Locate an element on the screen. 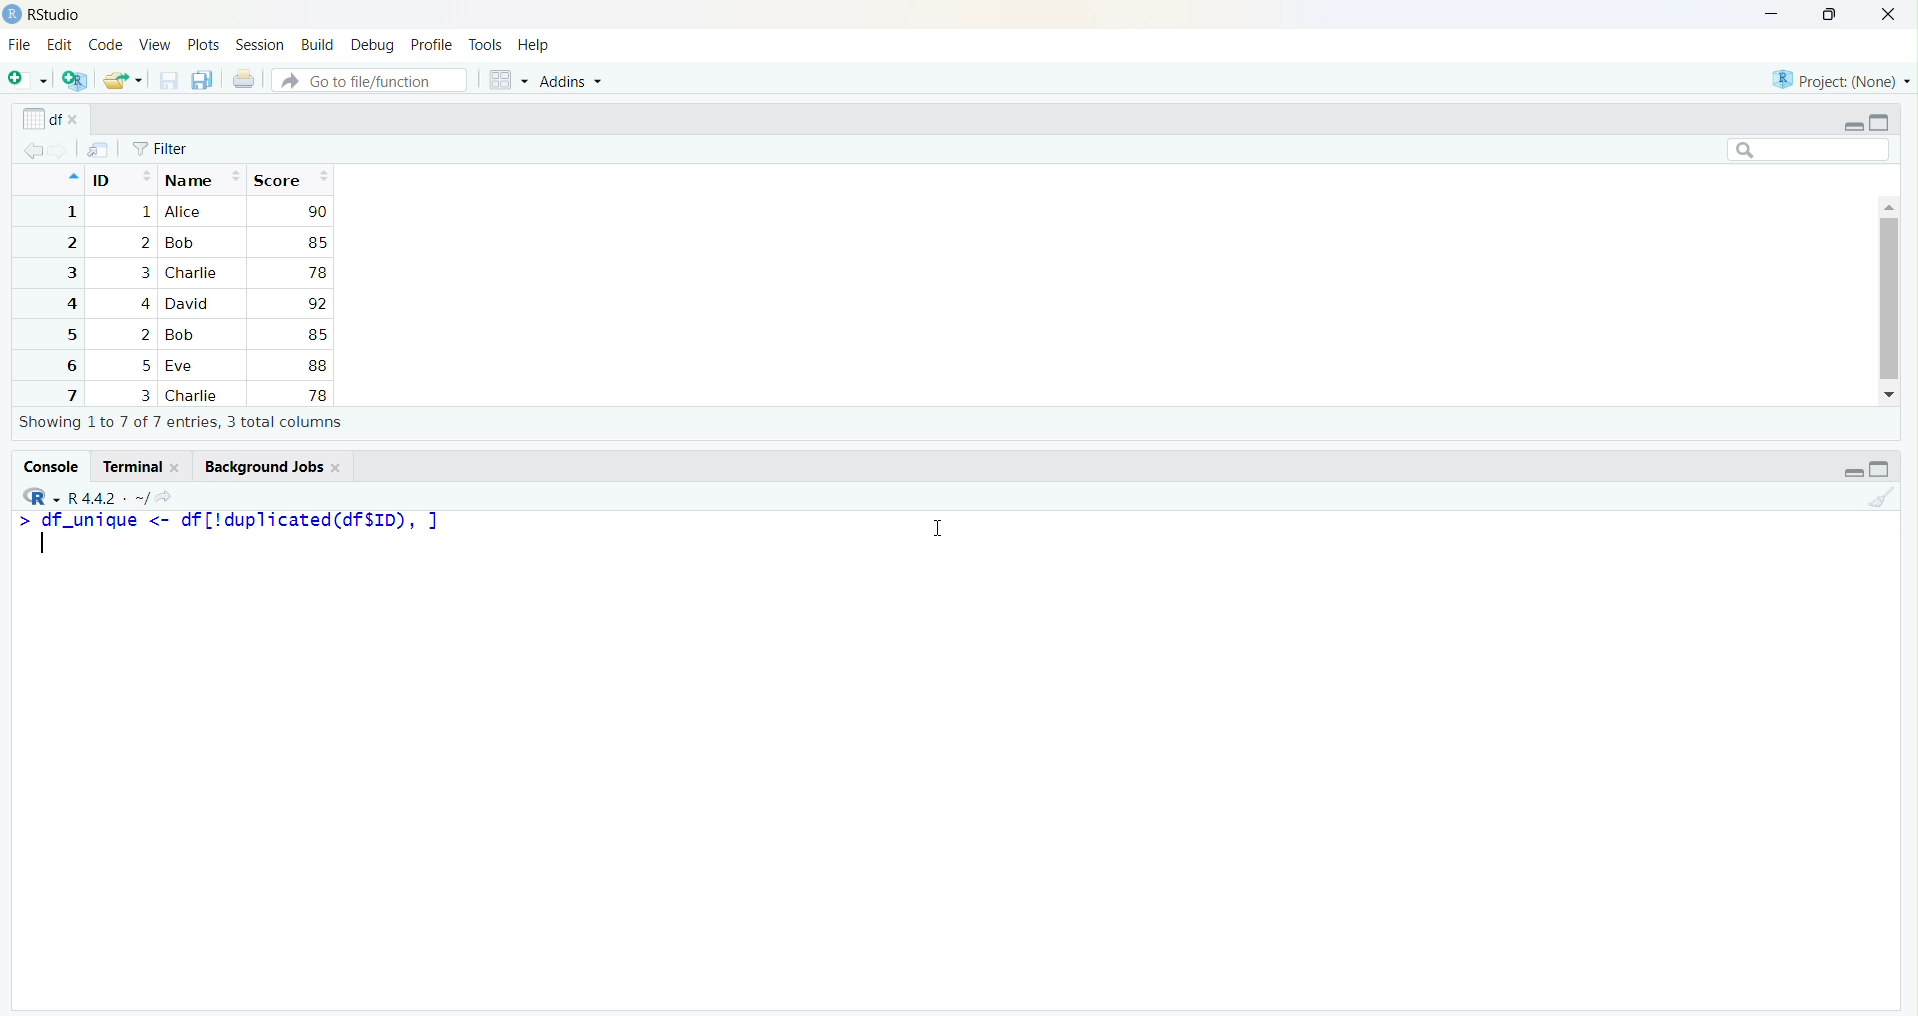  Bob is located at coordinates (185, 335).